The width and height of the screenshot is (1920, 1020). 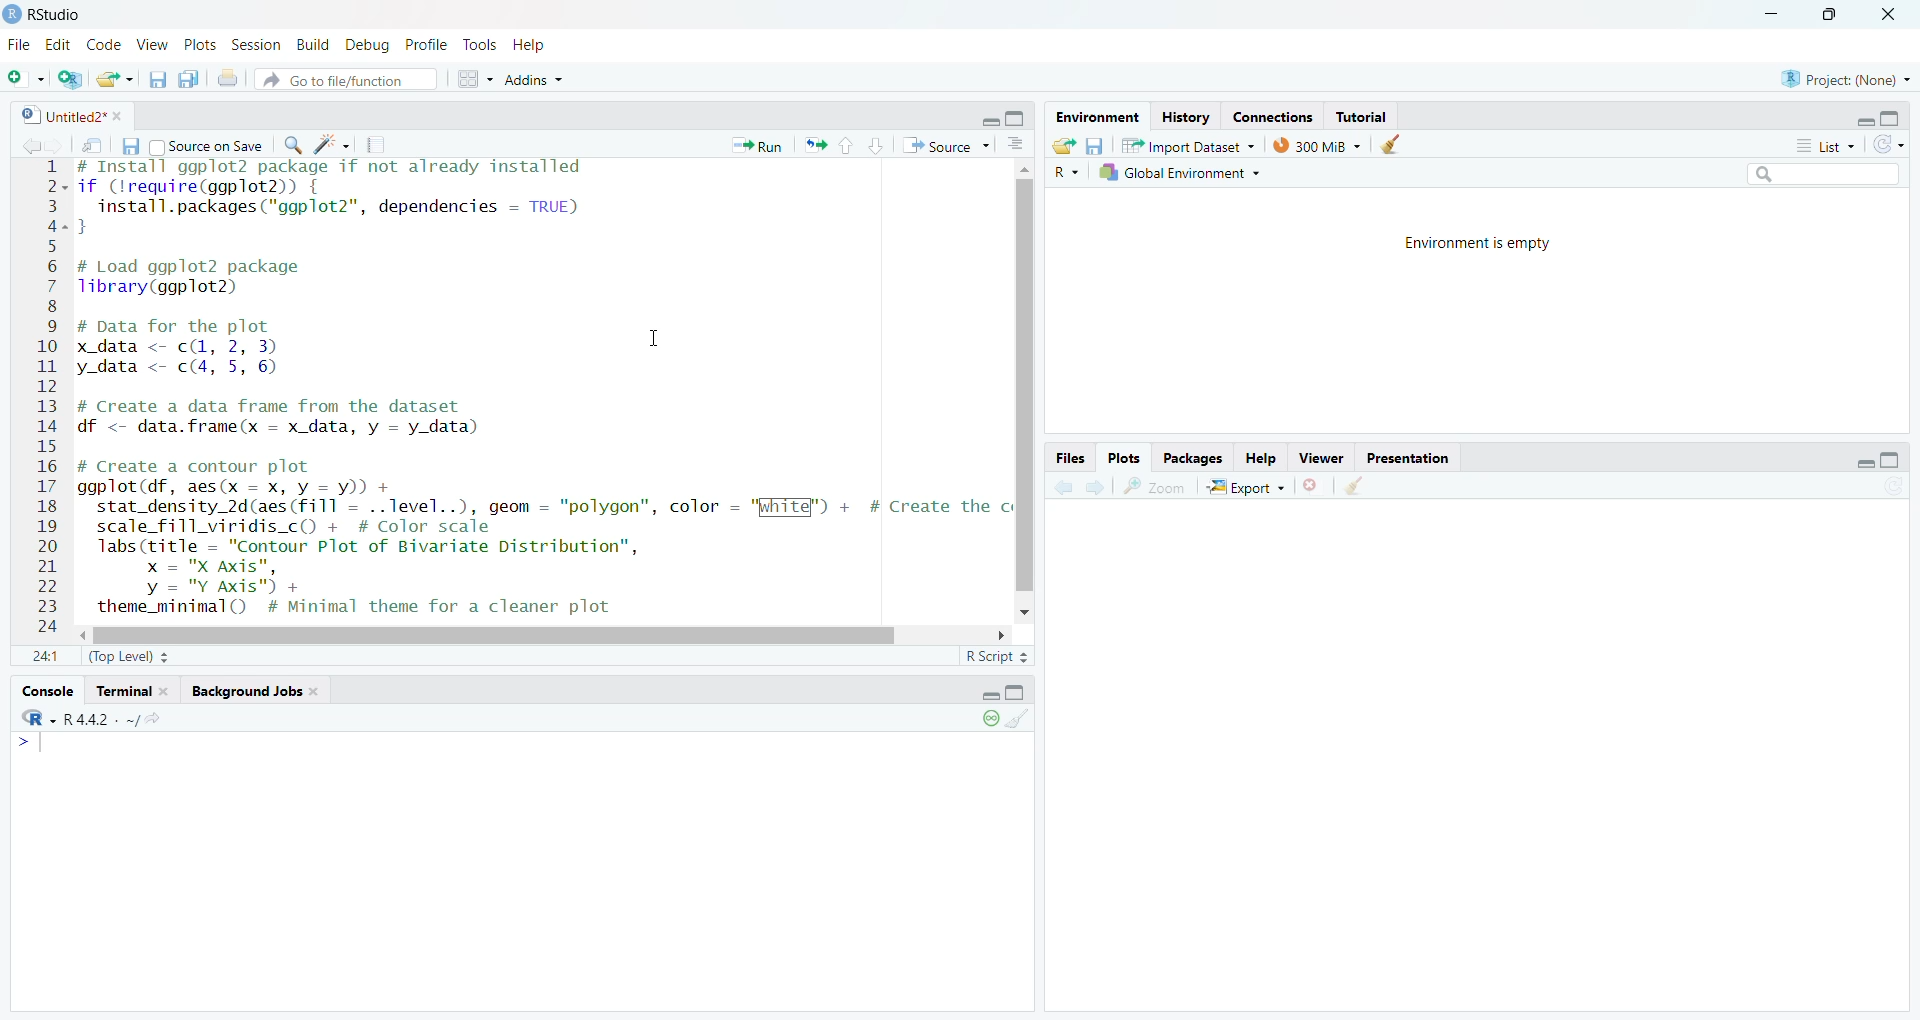 I want to click on hide console, so click(x=1016, y=120).